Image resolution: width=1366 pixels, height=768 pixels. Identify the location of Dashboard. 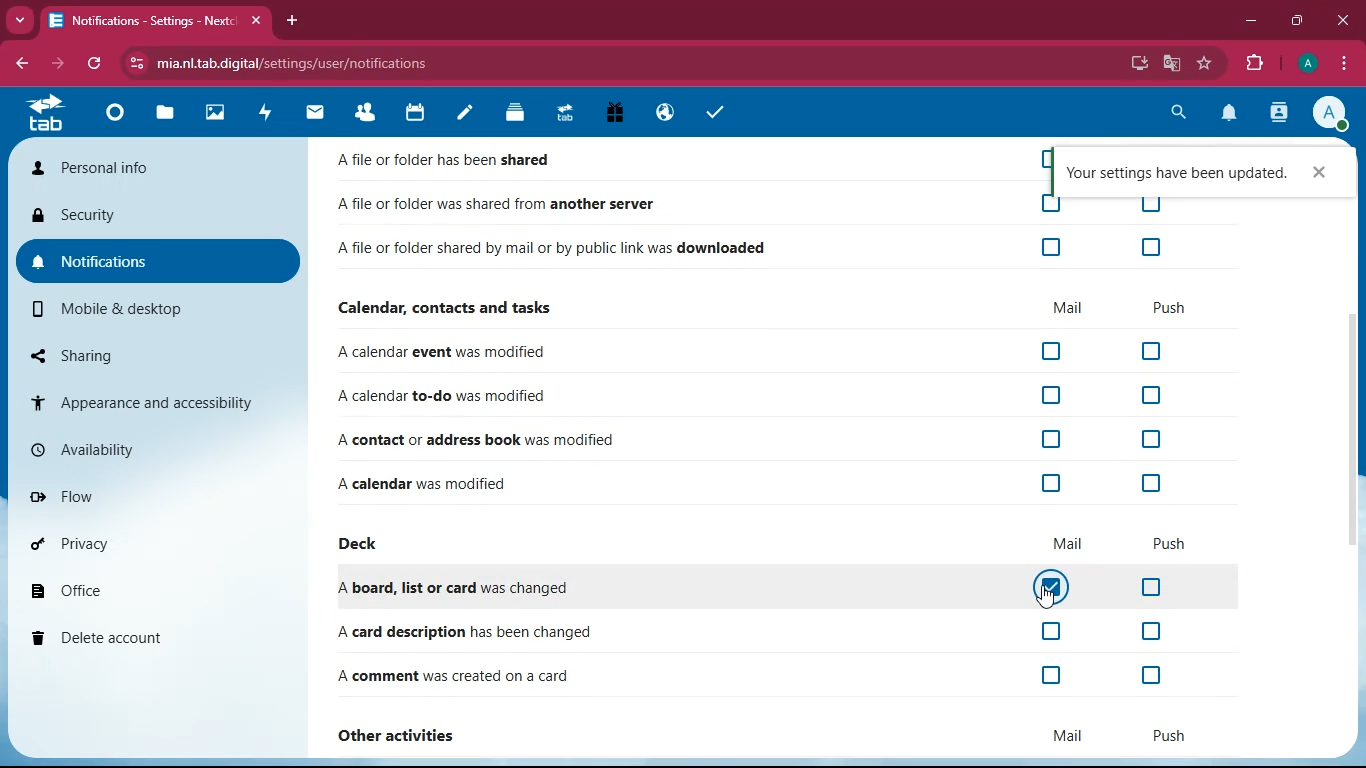
(115, 116).